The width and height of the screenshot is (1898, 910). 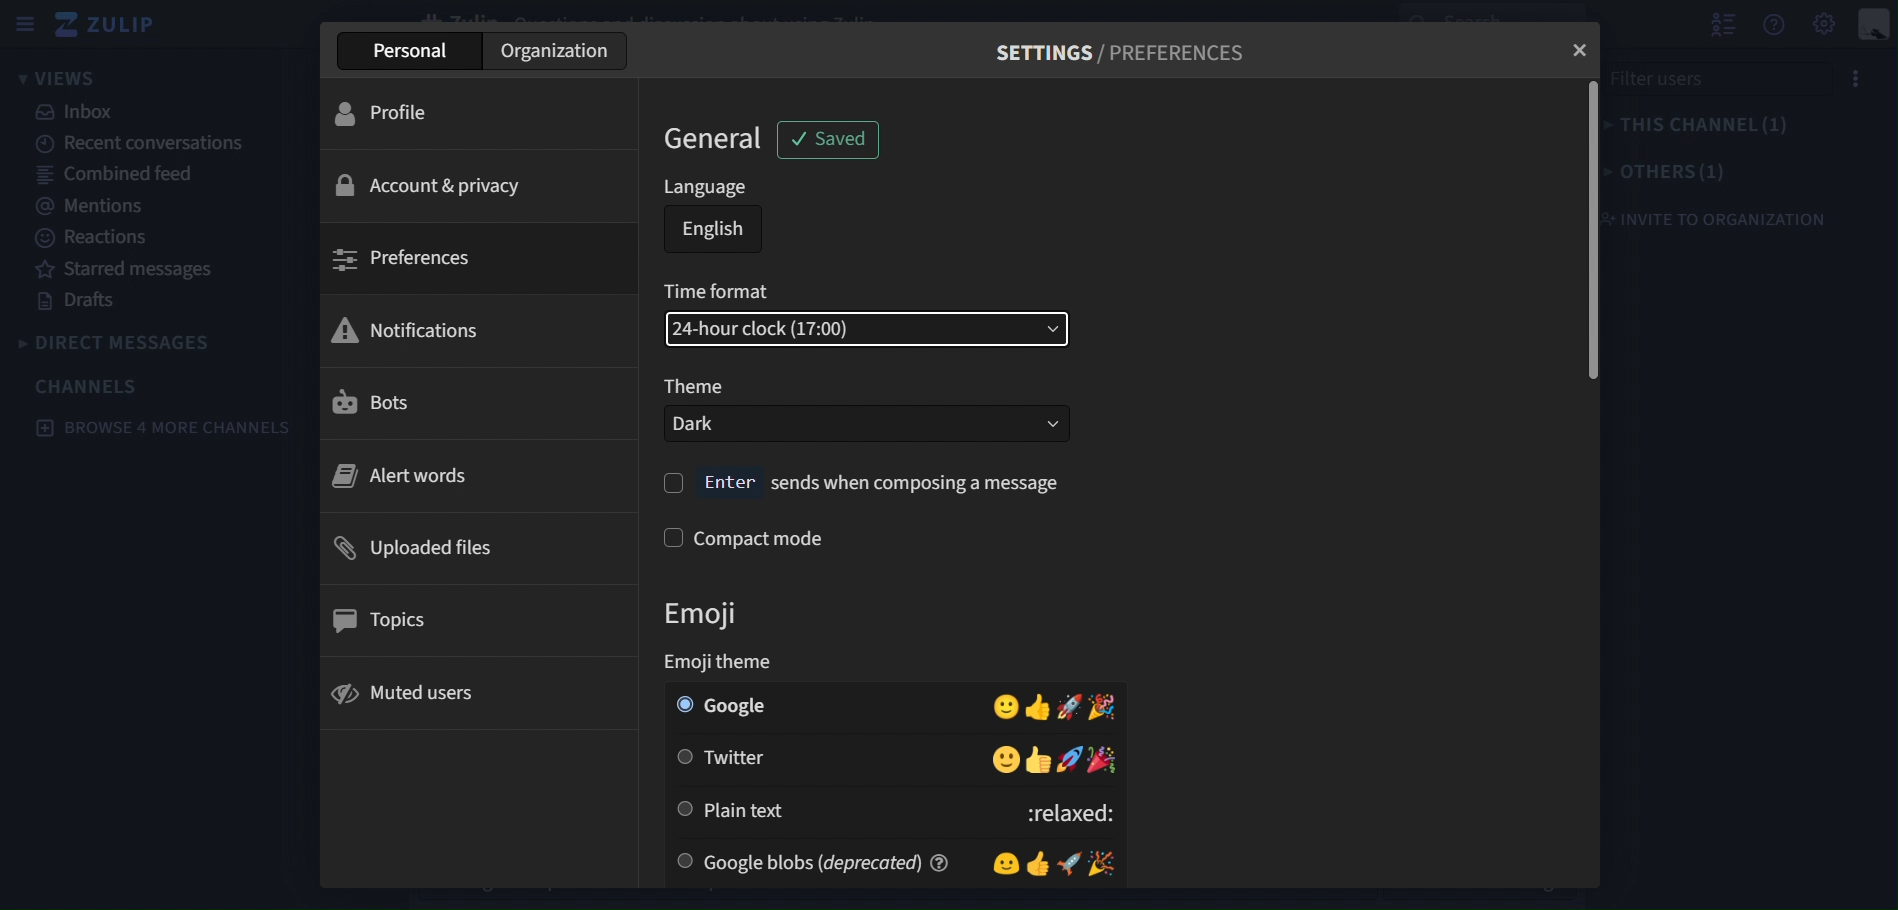 What do you see at coordinates (827, 142) in the screenshot?
I see `saved` at bounding box center [827, 142].